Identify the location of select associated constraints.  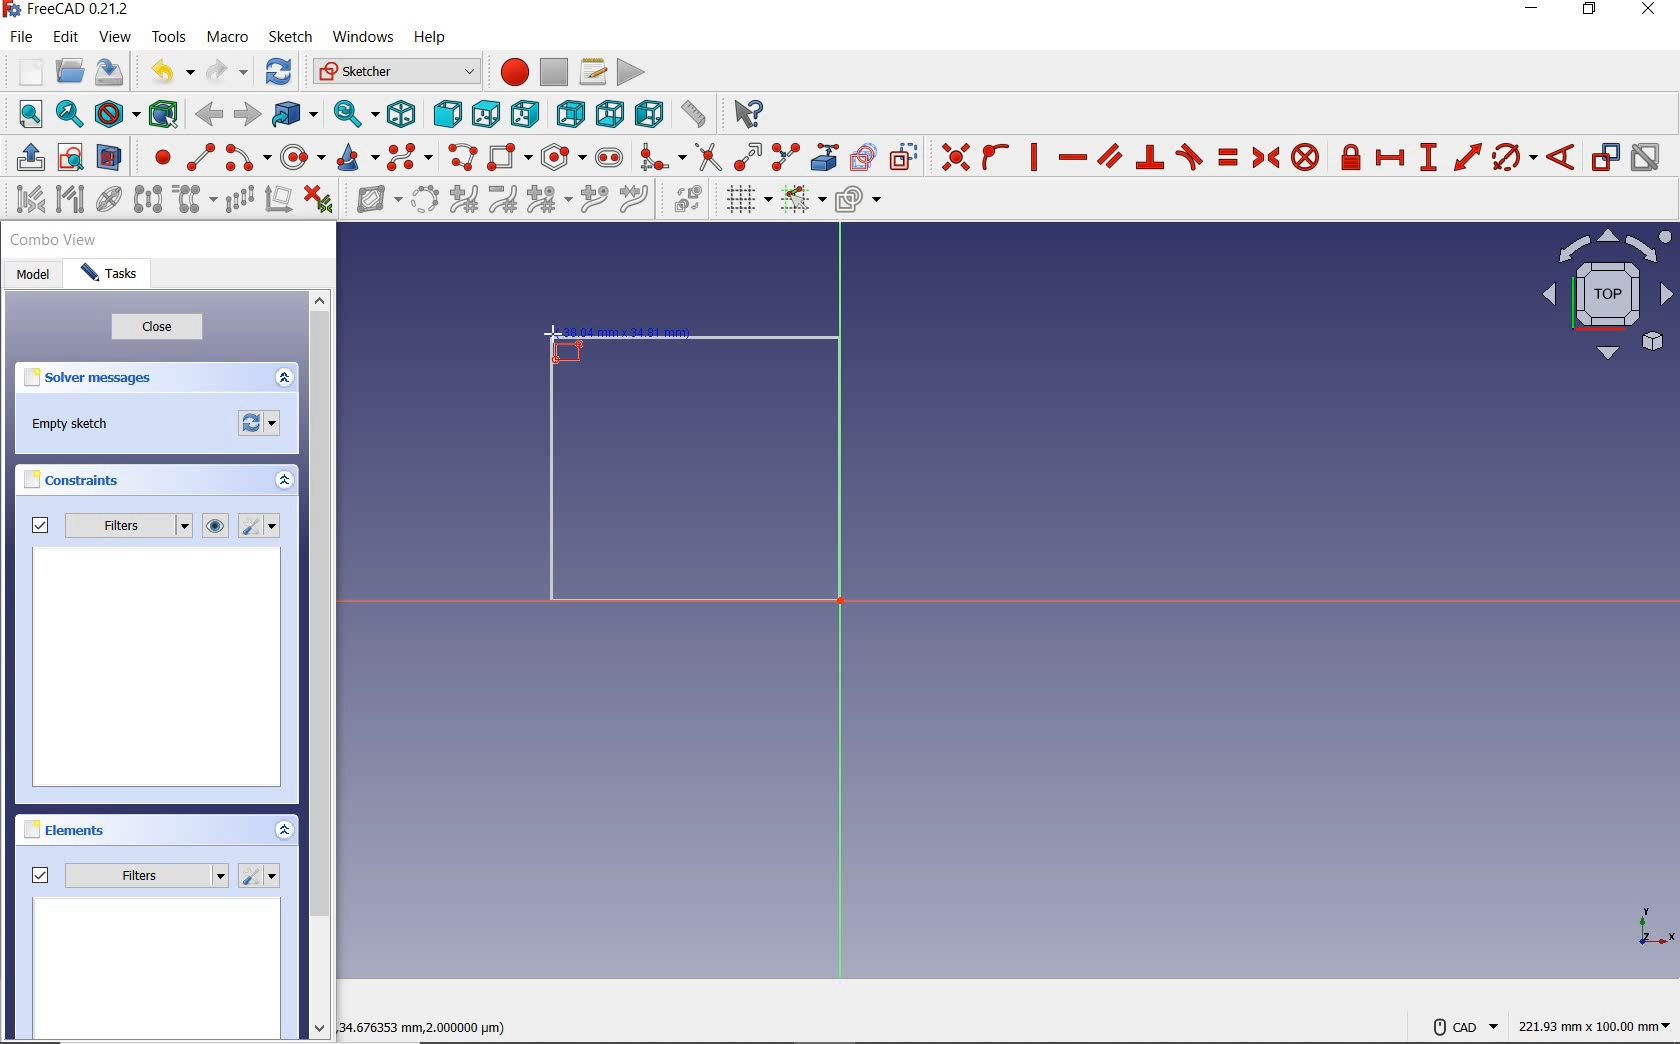
(25, 201).